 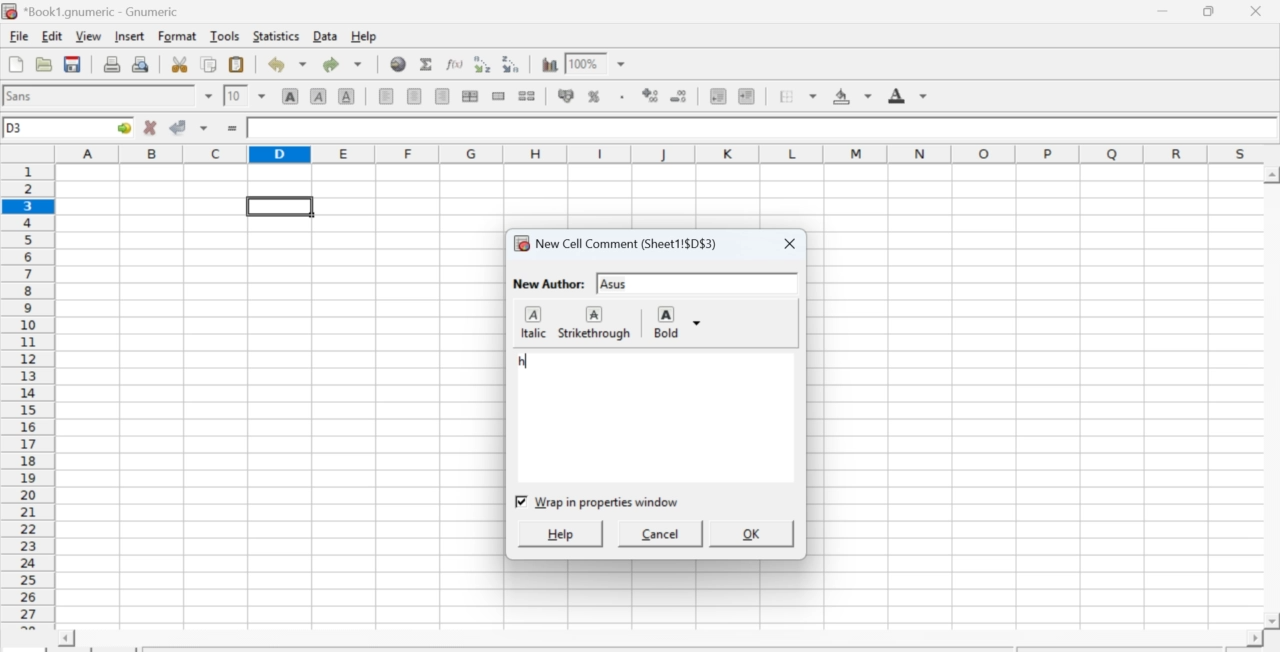 I want to click on Decrease indent, so click(x=717, y=96).